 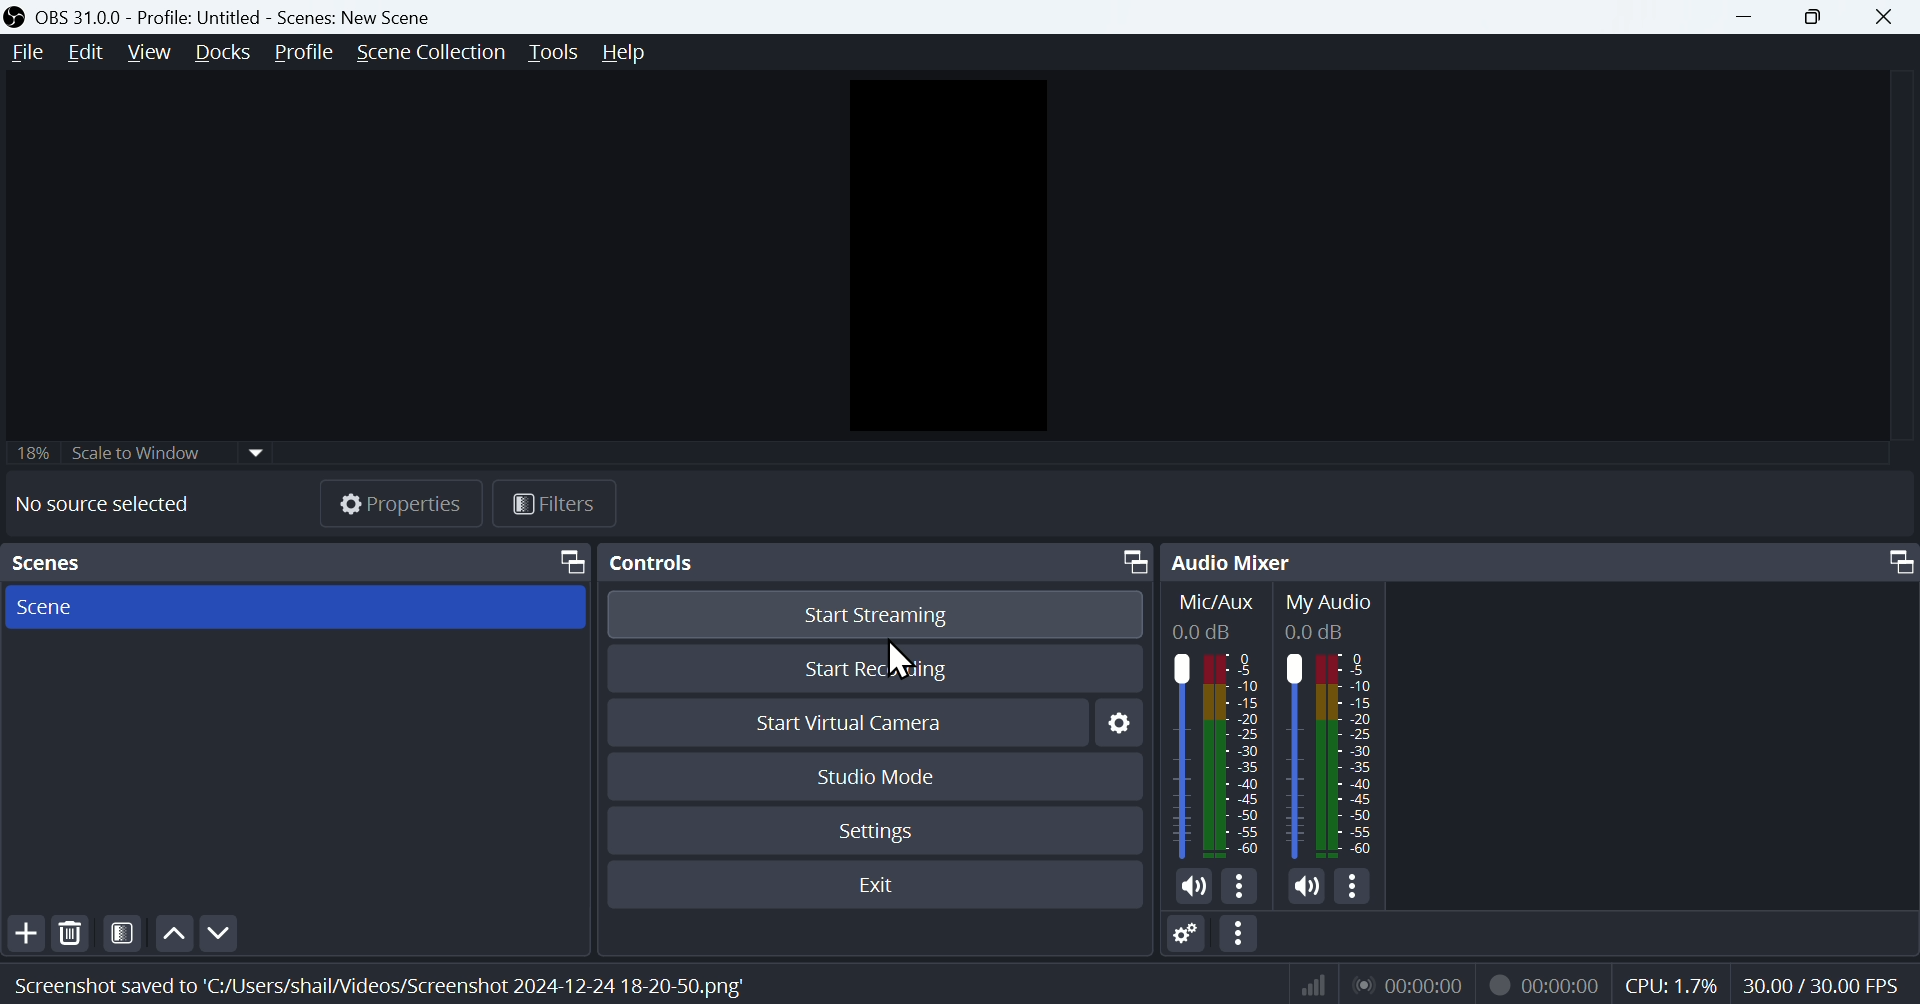 I want to click on Profle, so click(x=303, y=54).